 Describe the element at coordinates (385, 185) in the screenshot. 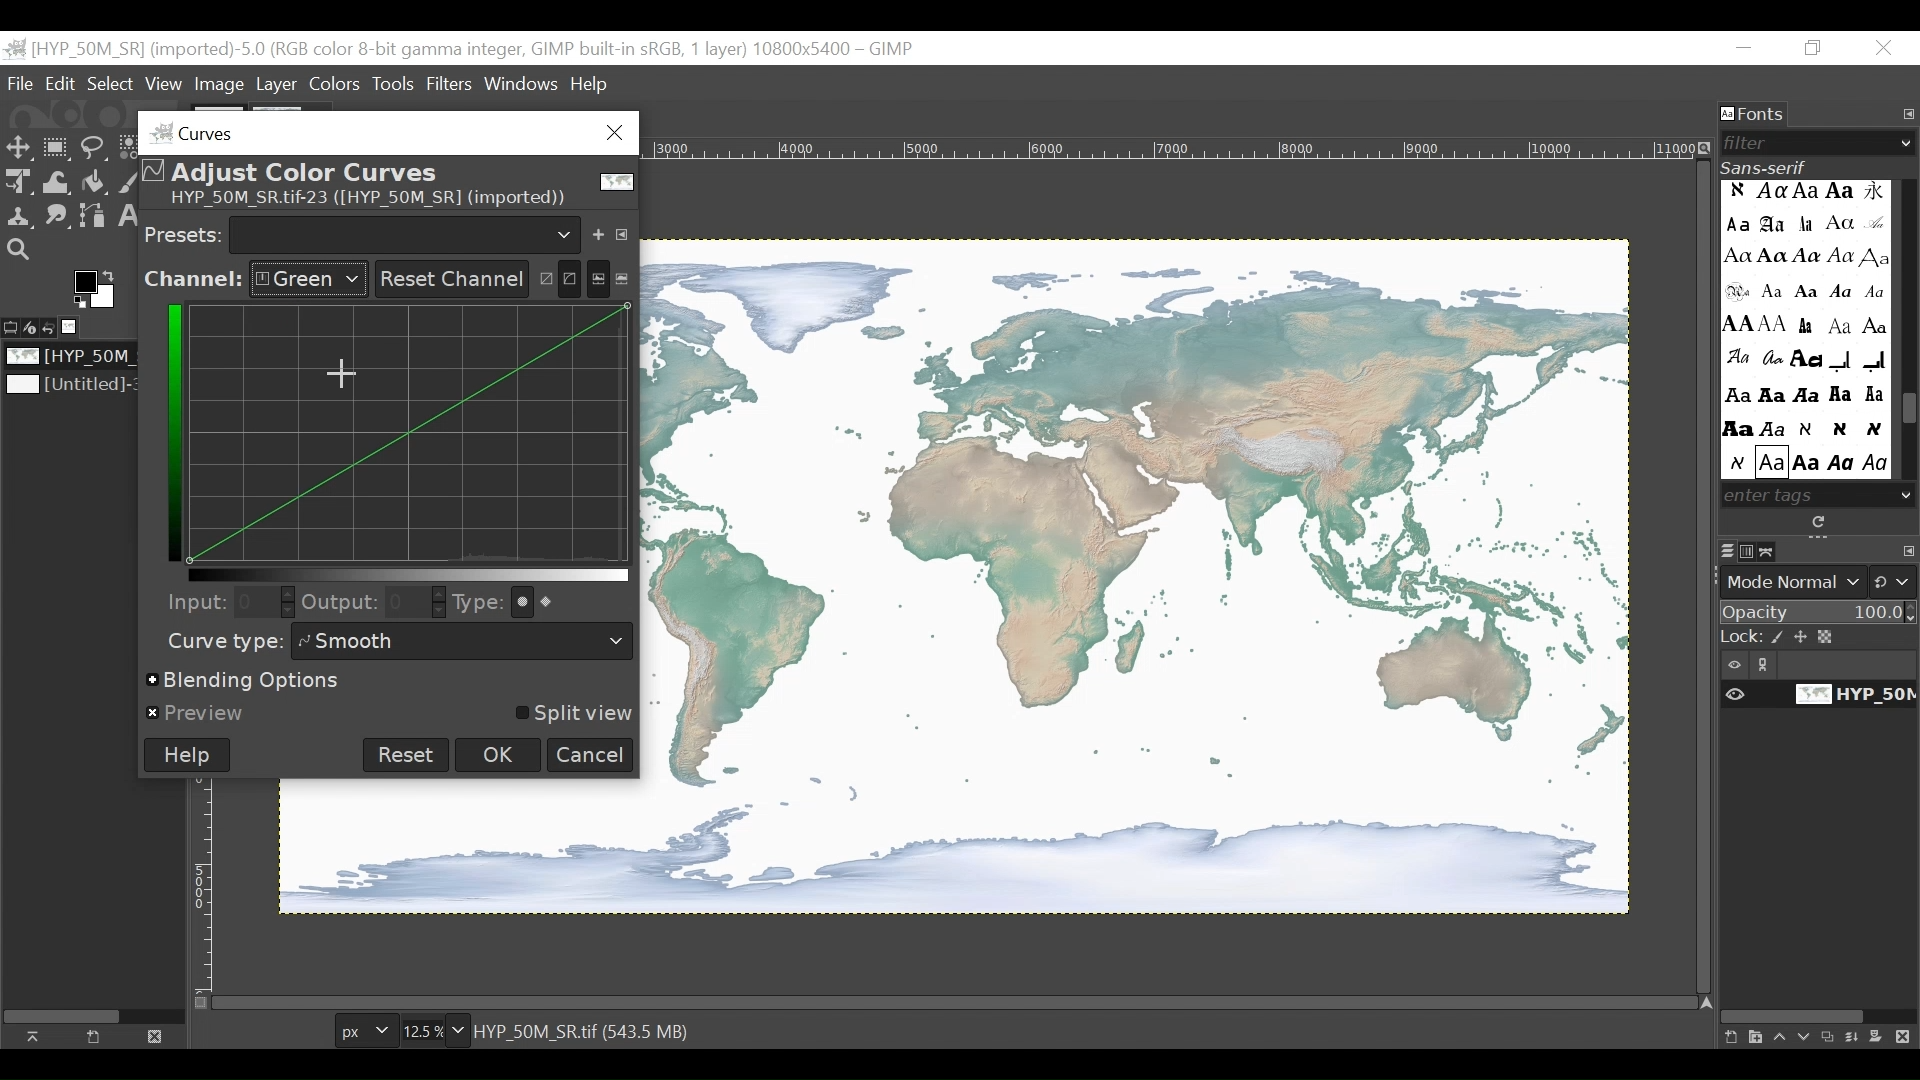

I see `Adjust Color Curves for the Image` at that location.